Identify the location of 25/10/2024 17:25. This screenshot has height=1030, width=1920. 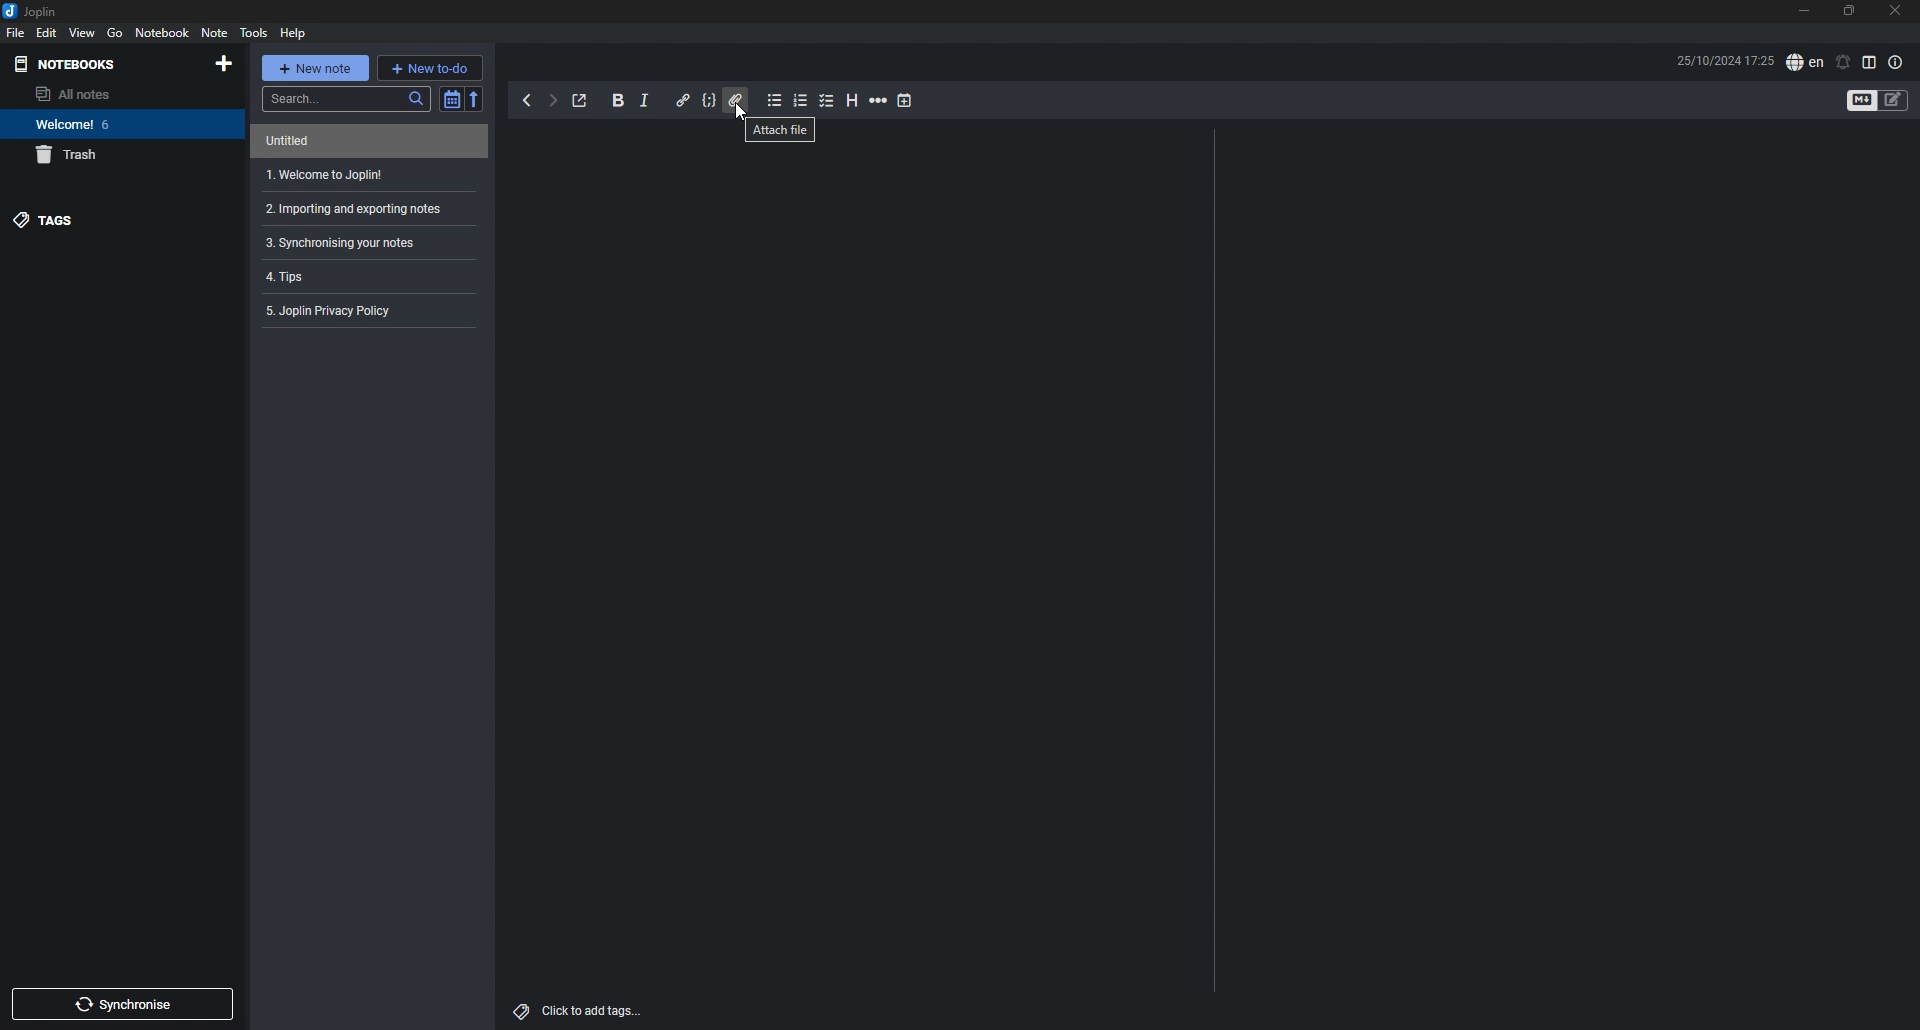
(1721, 60).